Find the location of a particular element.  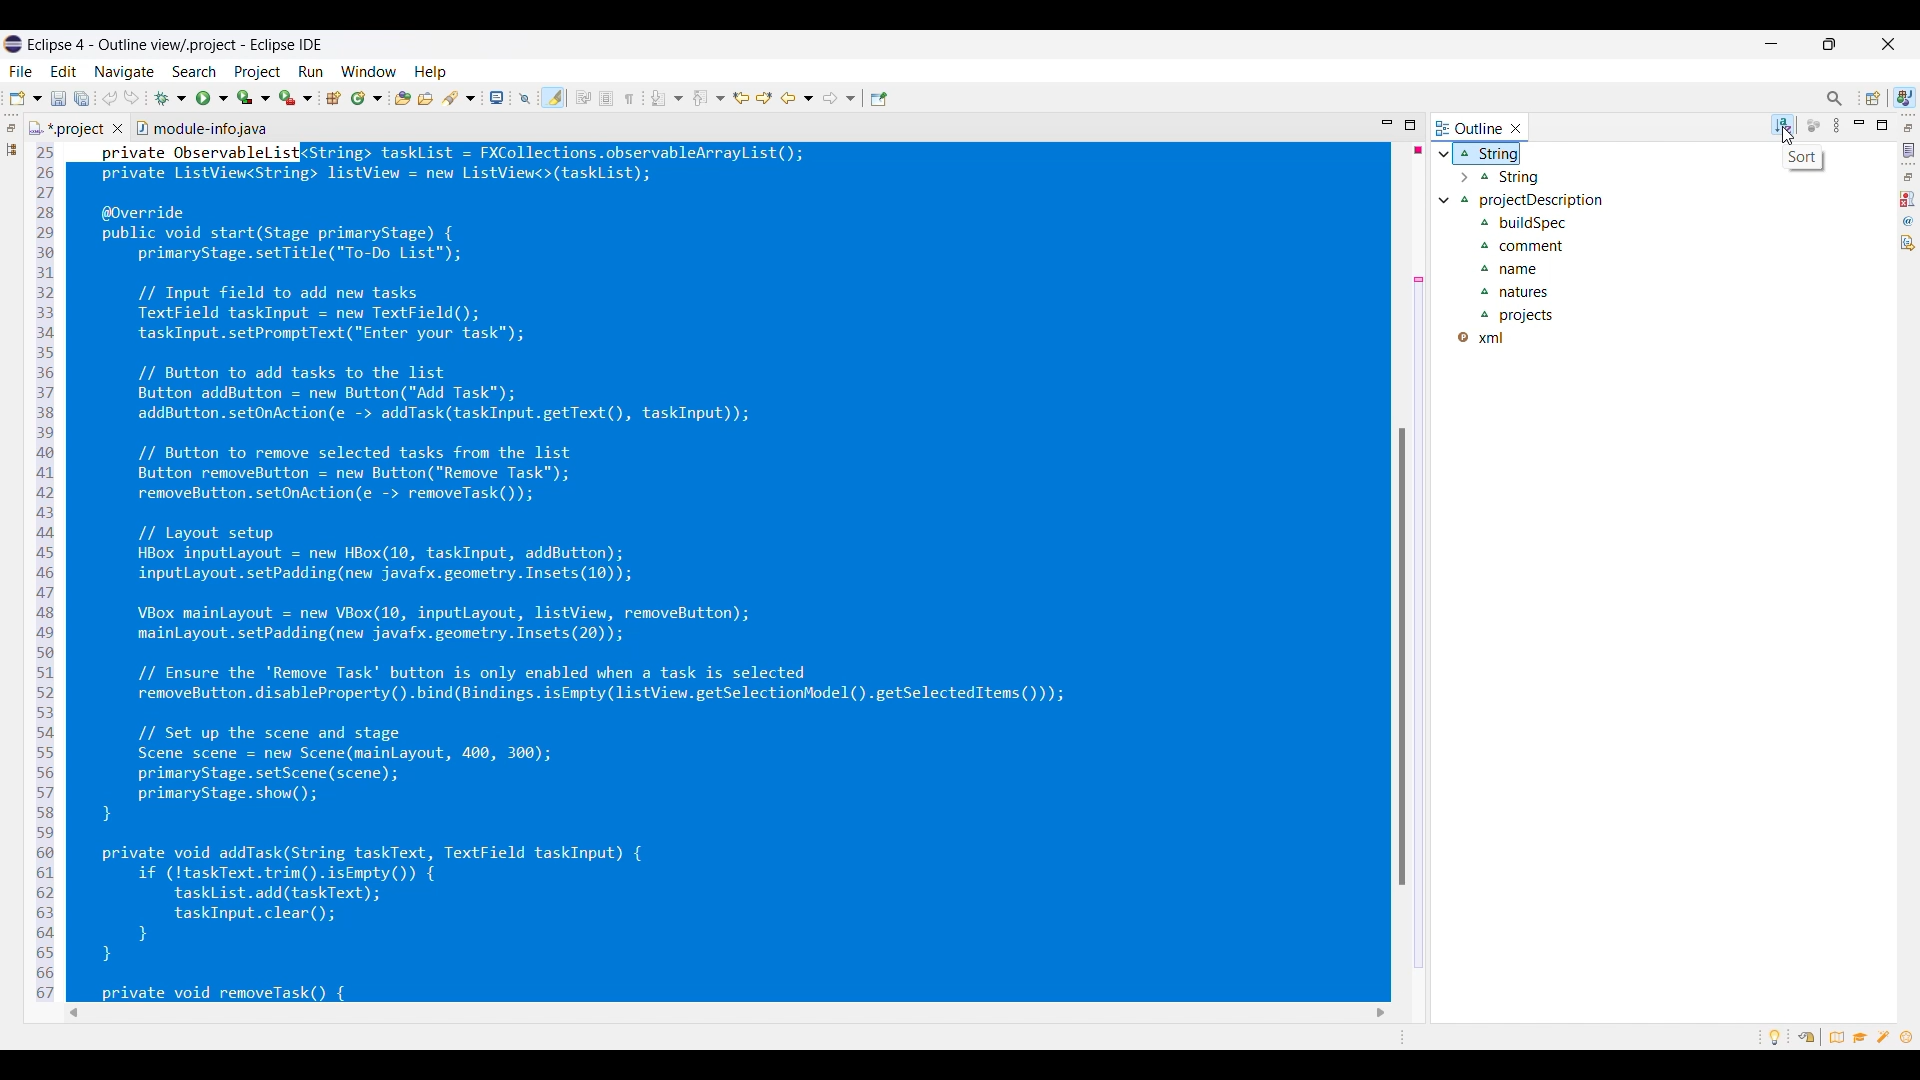

Restore is located at coordinates (1909, 127).